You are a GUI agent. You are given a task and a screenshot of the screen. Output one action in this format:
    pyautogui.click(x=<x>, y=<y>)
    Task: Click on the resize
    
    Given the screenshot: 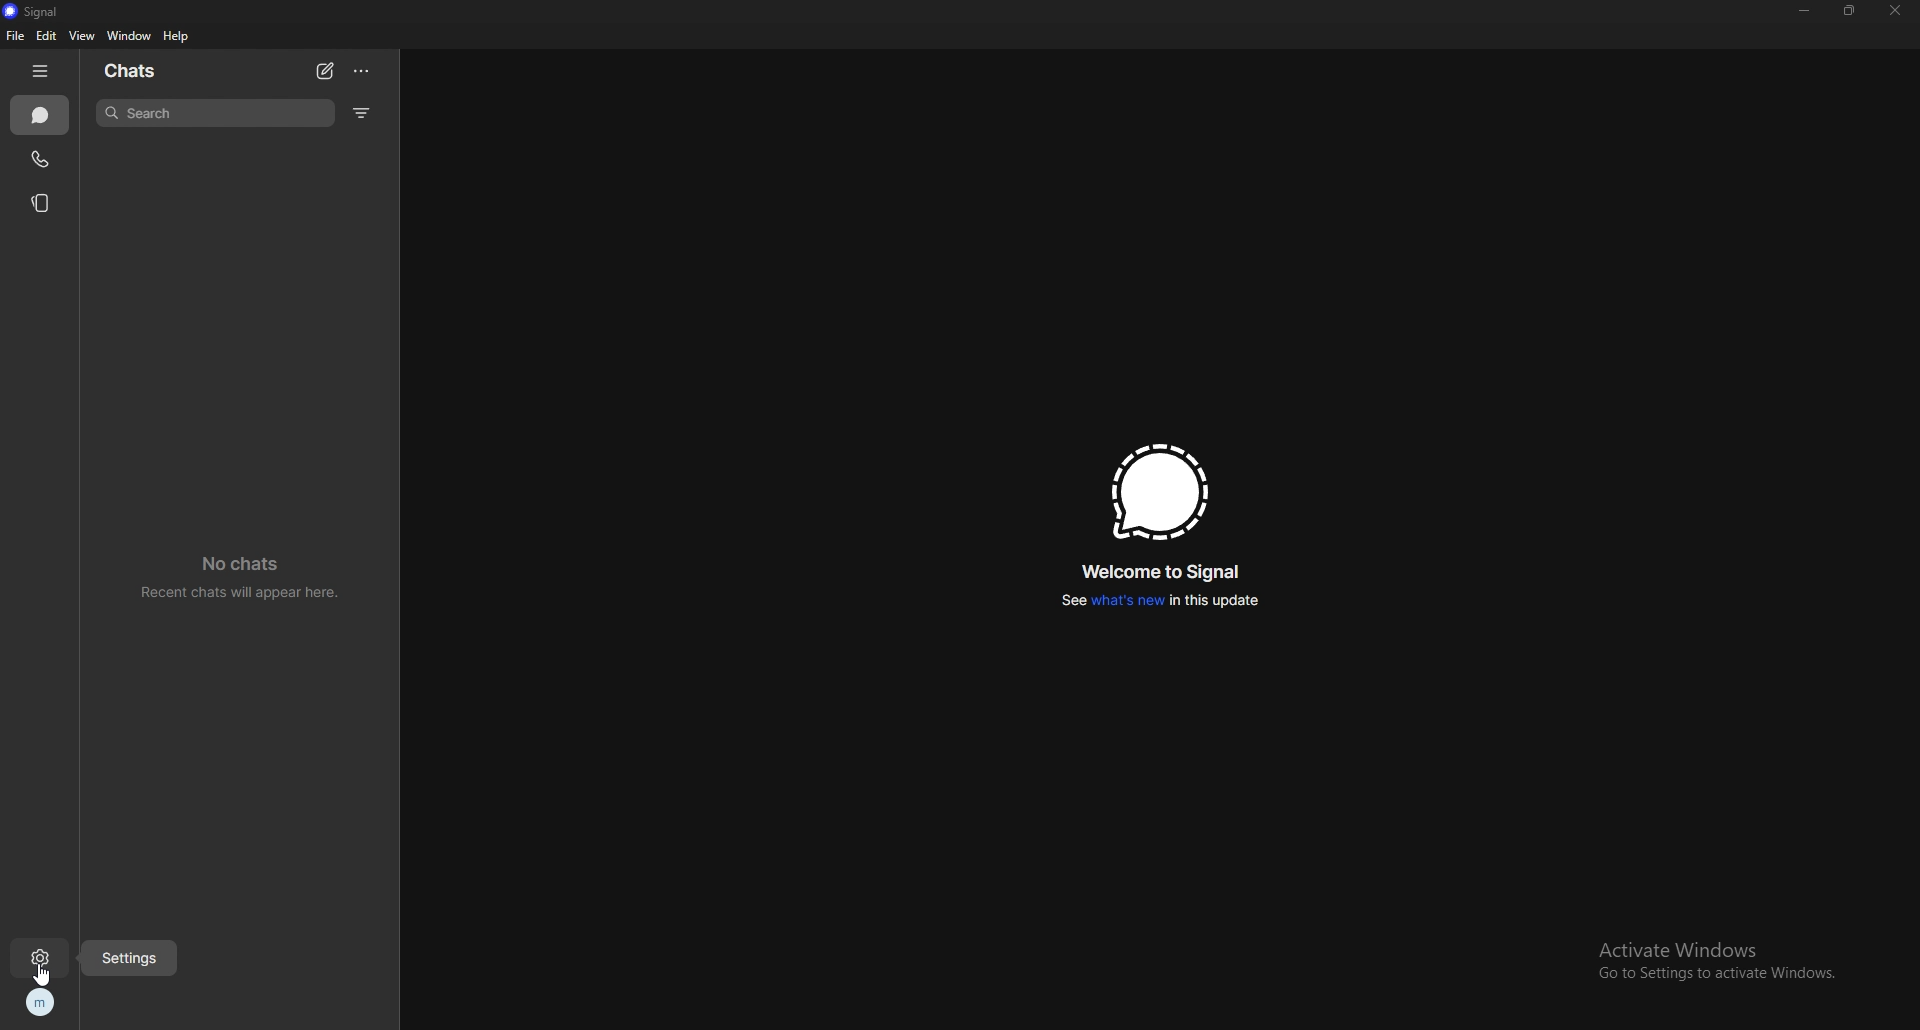 What is the action you would take?
    pyautogui.click(x=1850, y=10)
    